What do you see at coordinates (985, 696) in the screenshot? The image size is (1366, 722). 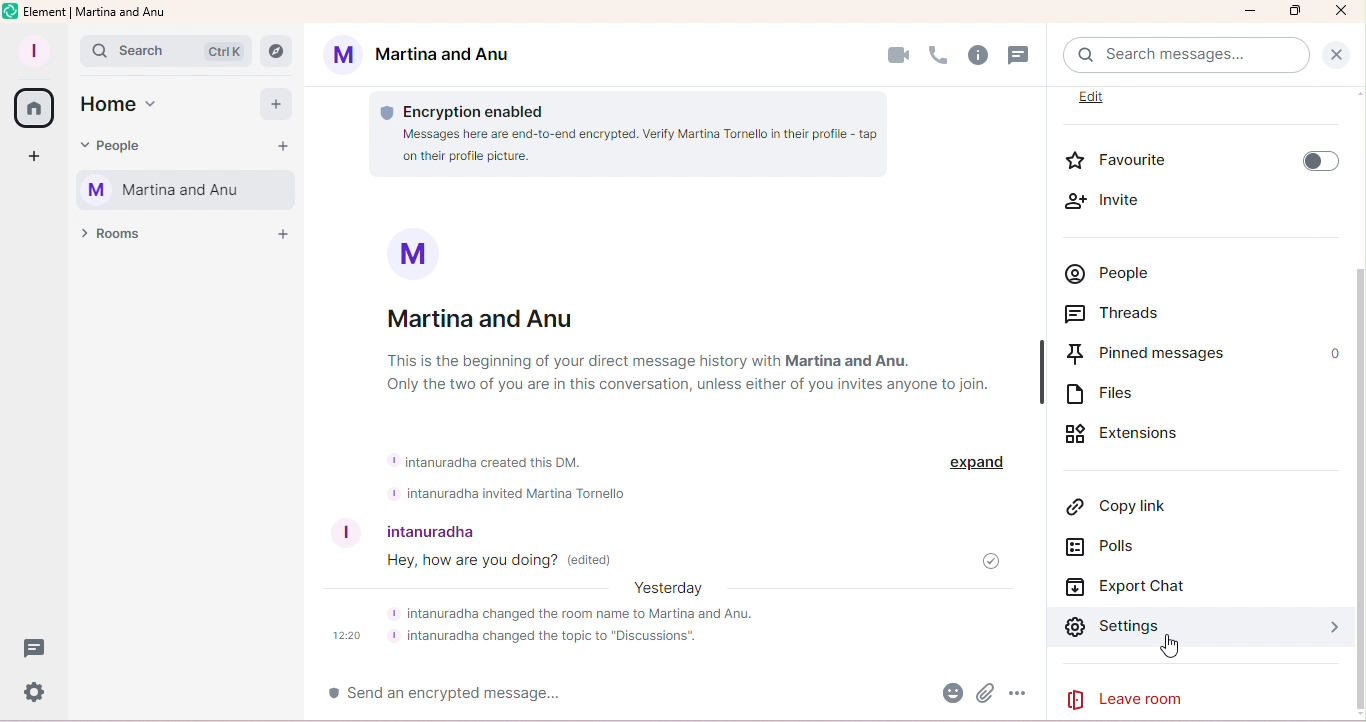 I see `Attachment` at bounding box center [985, 696].